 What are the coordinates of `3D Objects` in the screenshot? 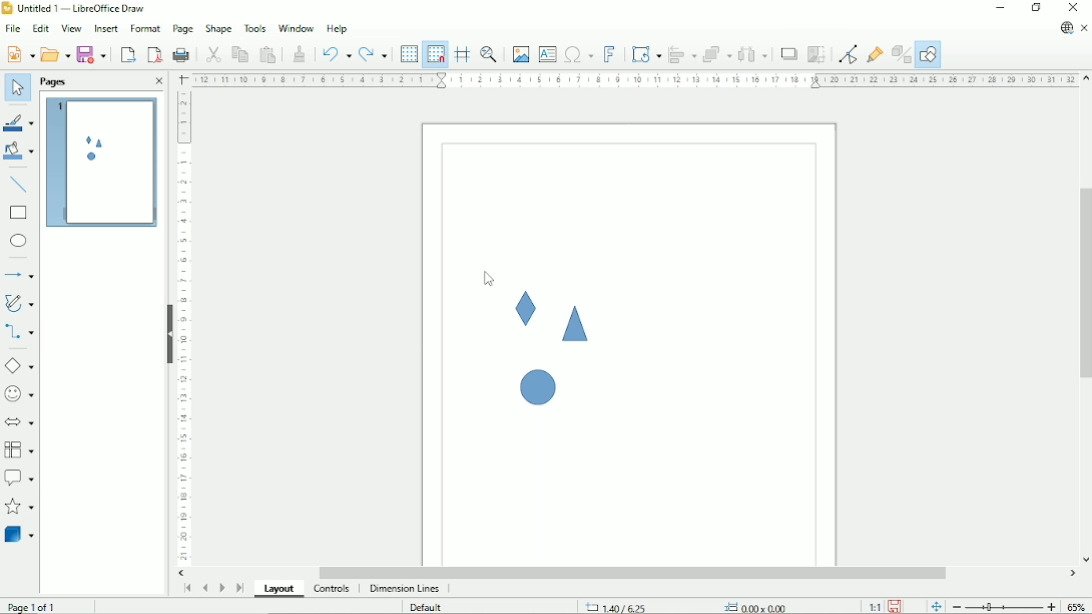 It's located at (20, 534).